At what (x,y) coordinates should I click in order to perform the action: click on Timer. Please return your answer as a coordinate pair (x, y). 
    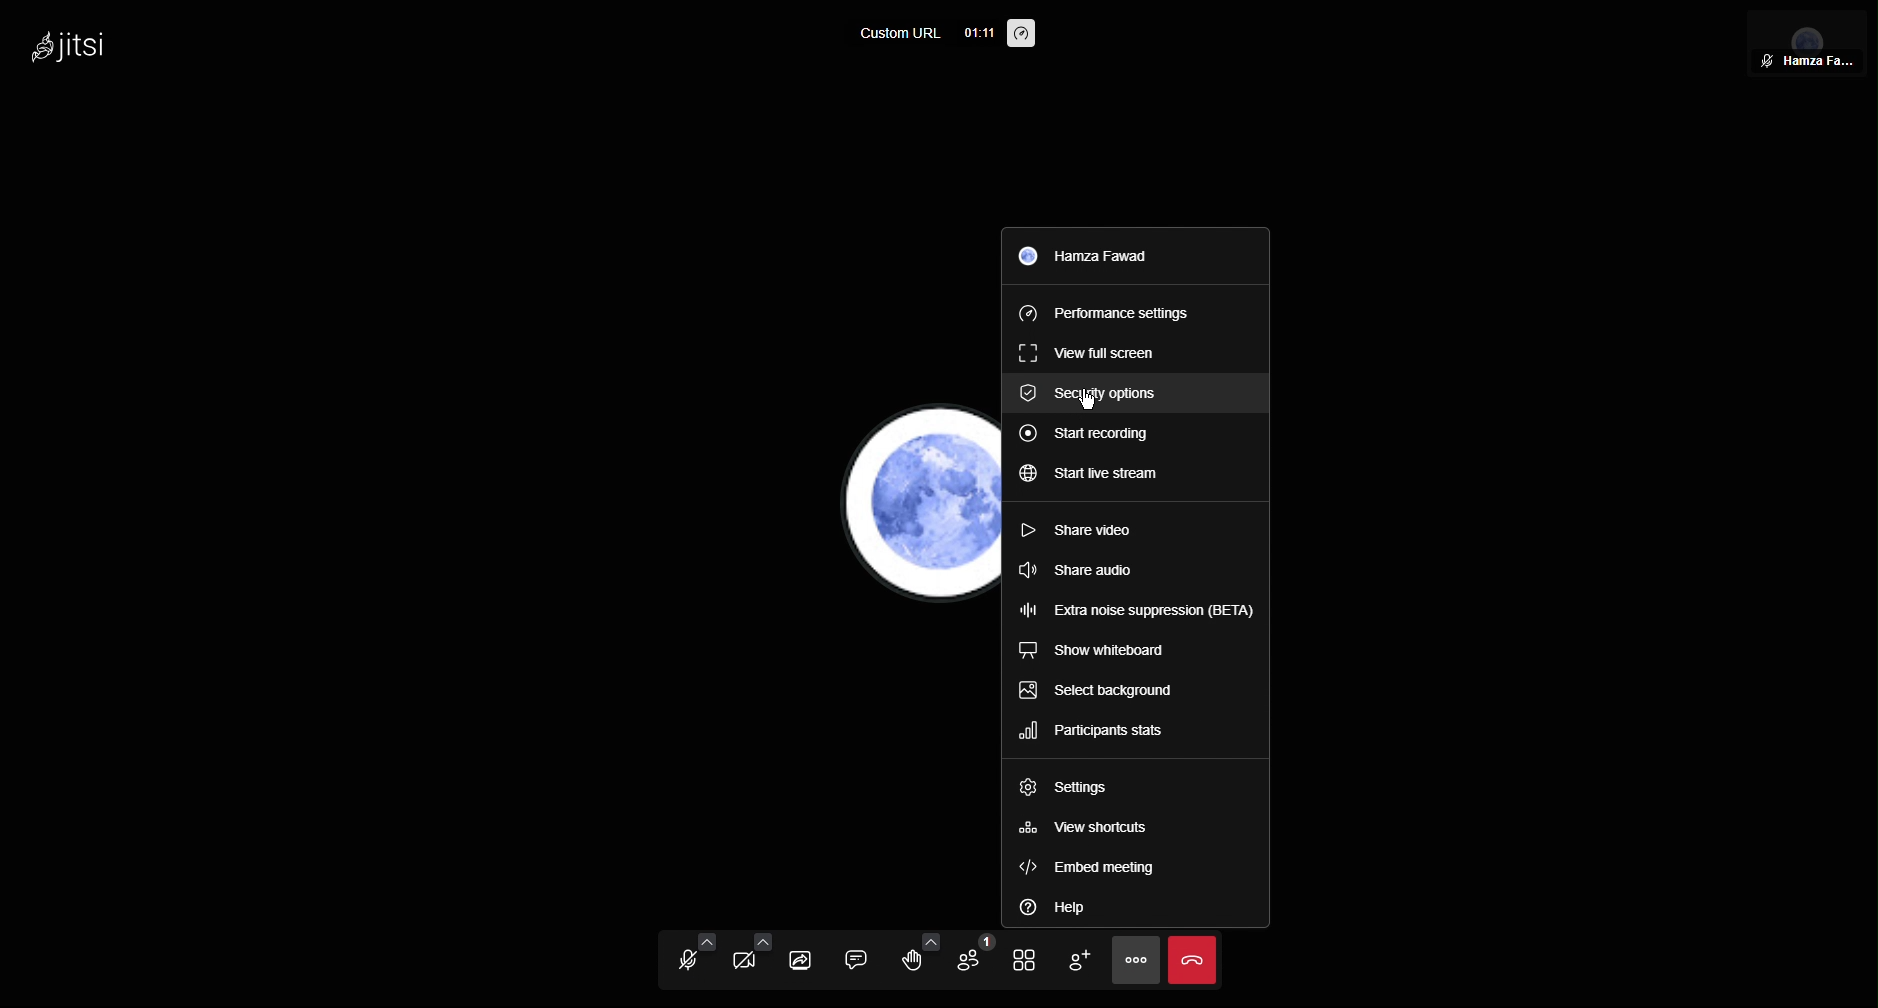
    Looking at the image, I should click on (977, 33).